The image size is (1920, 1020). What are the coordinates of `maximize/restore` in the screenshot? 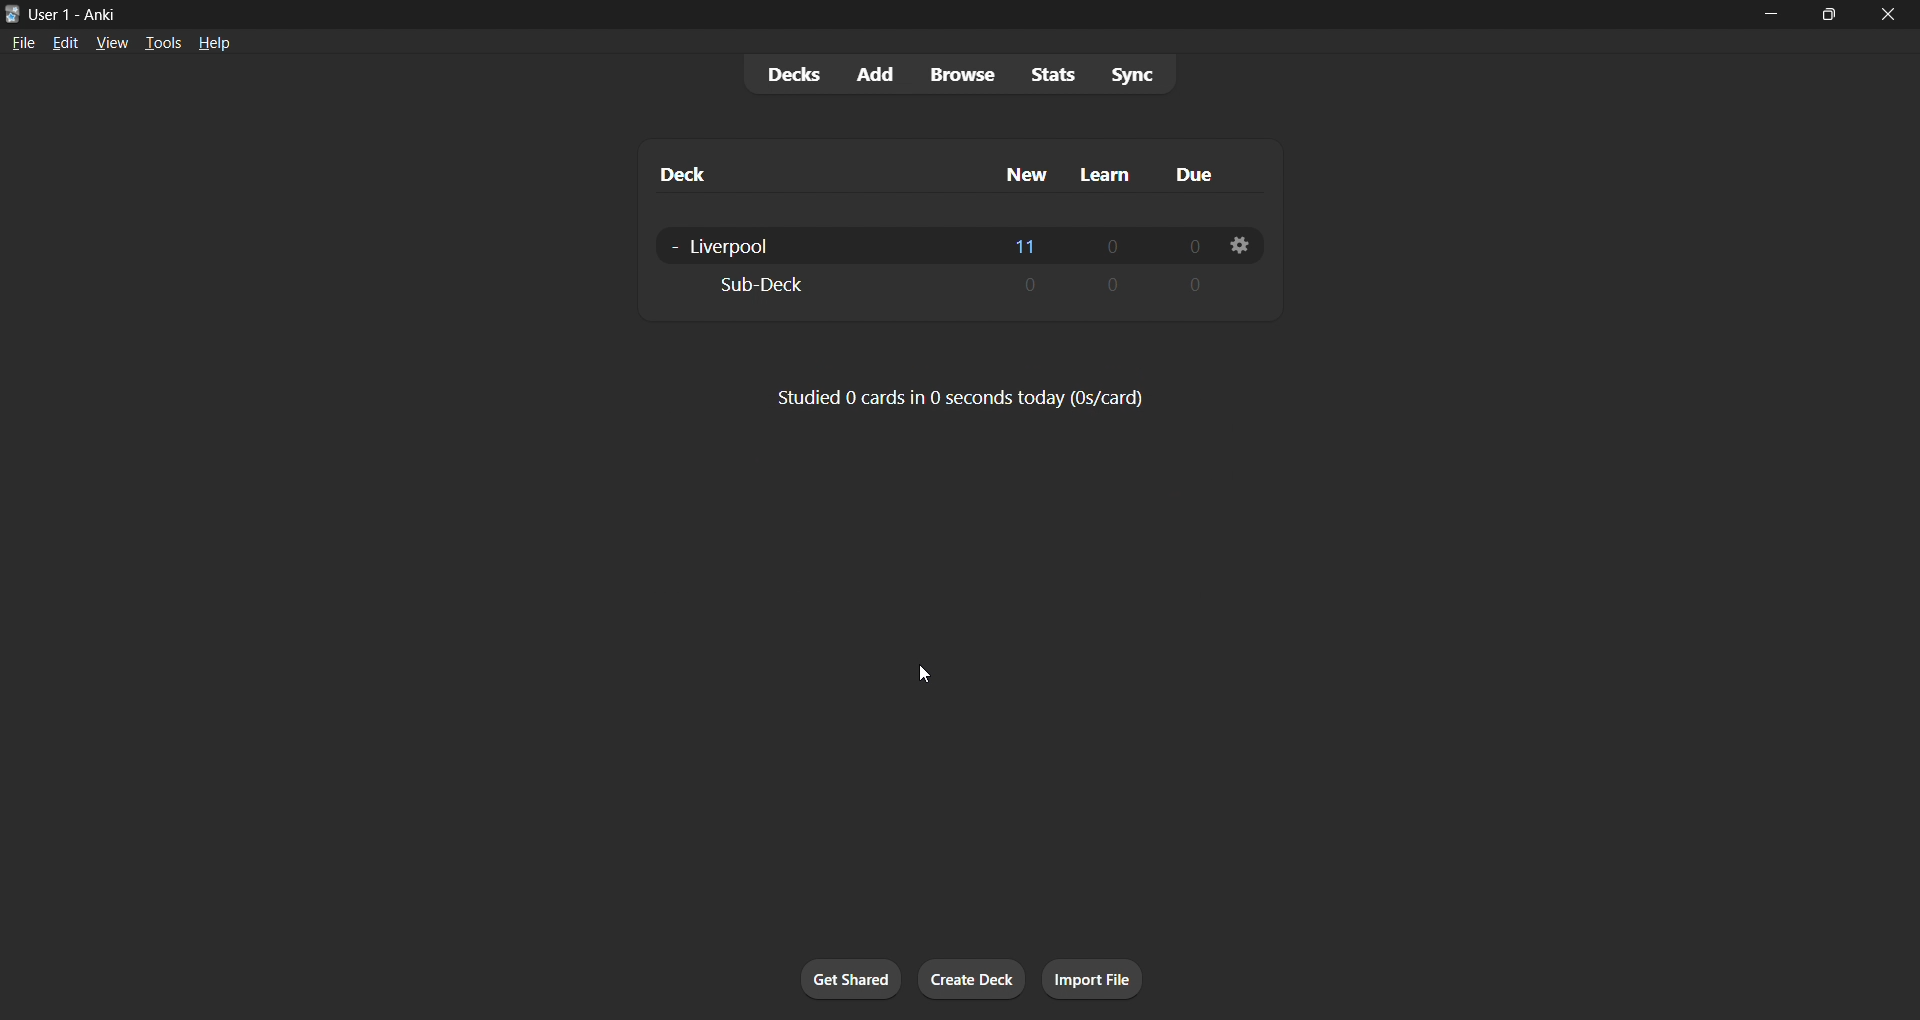 It's located at (1832, 15).